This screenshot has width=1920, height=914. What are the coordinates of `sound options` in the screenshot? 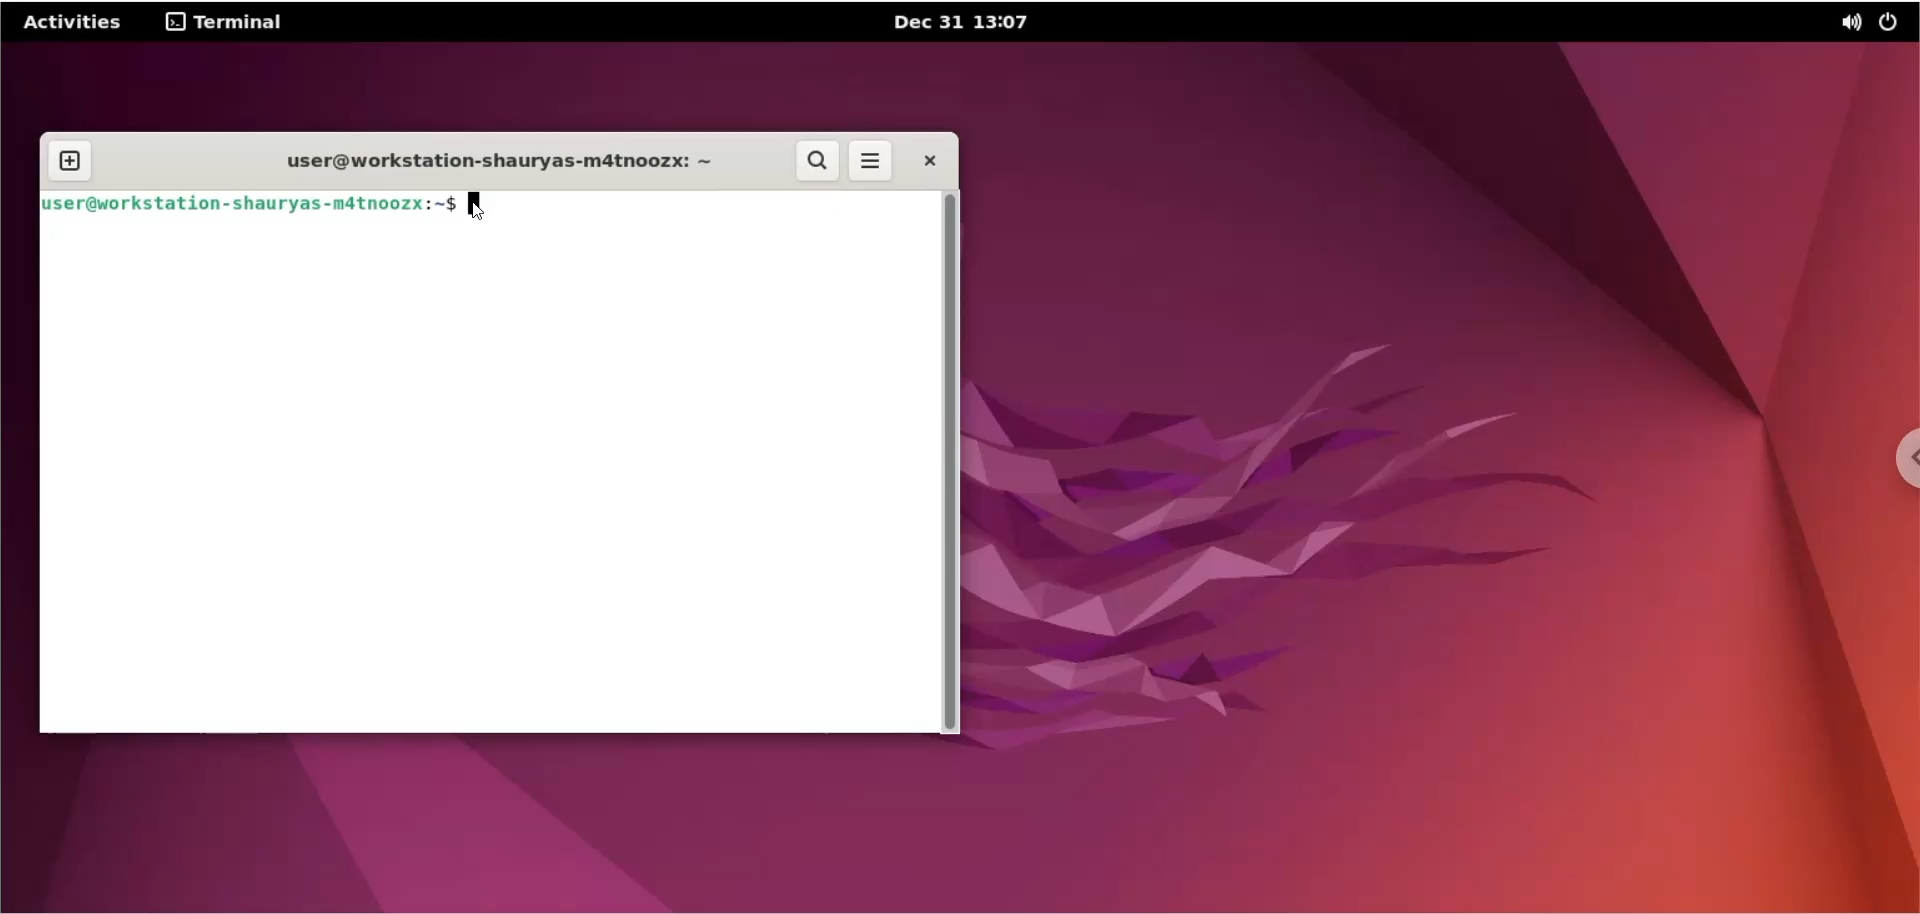 It's located at (1850, 22).